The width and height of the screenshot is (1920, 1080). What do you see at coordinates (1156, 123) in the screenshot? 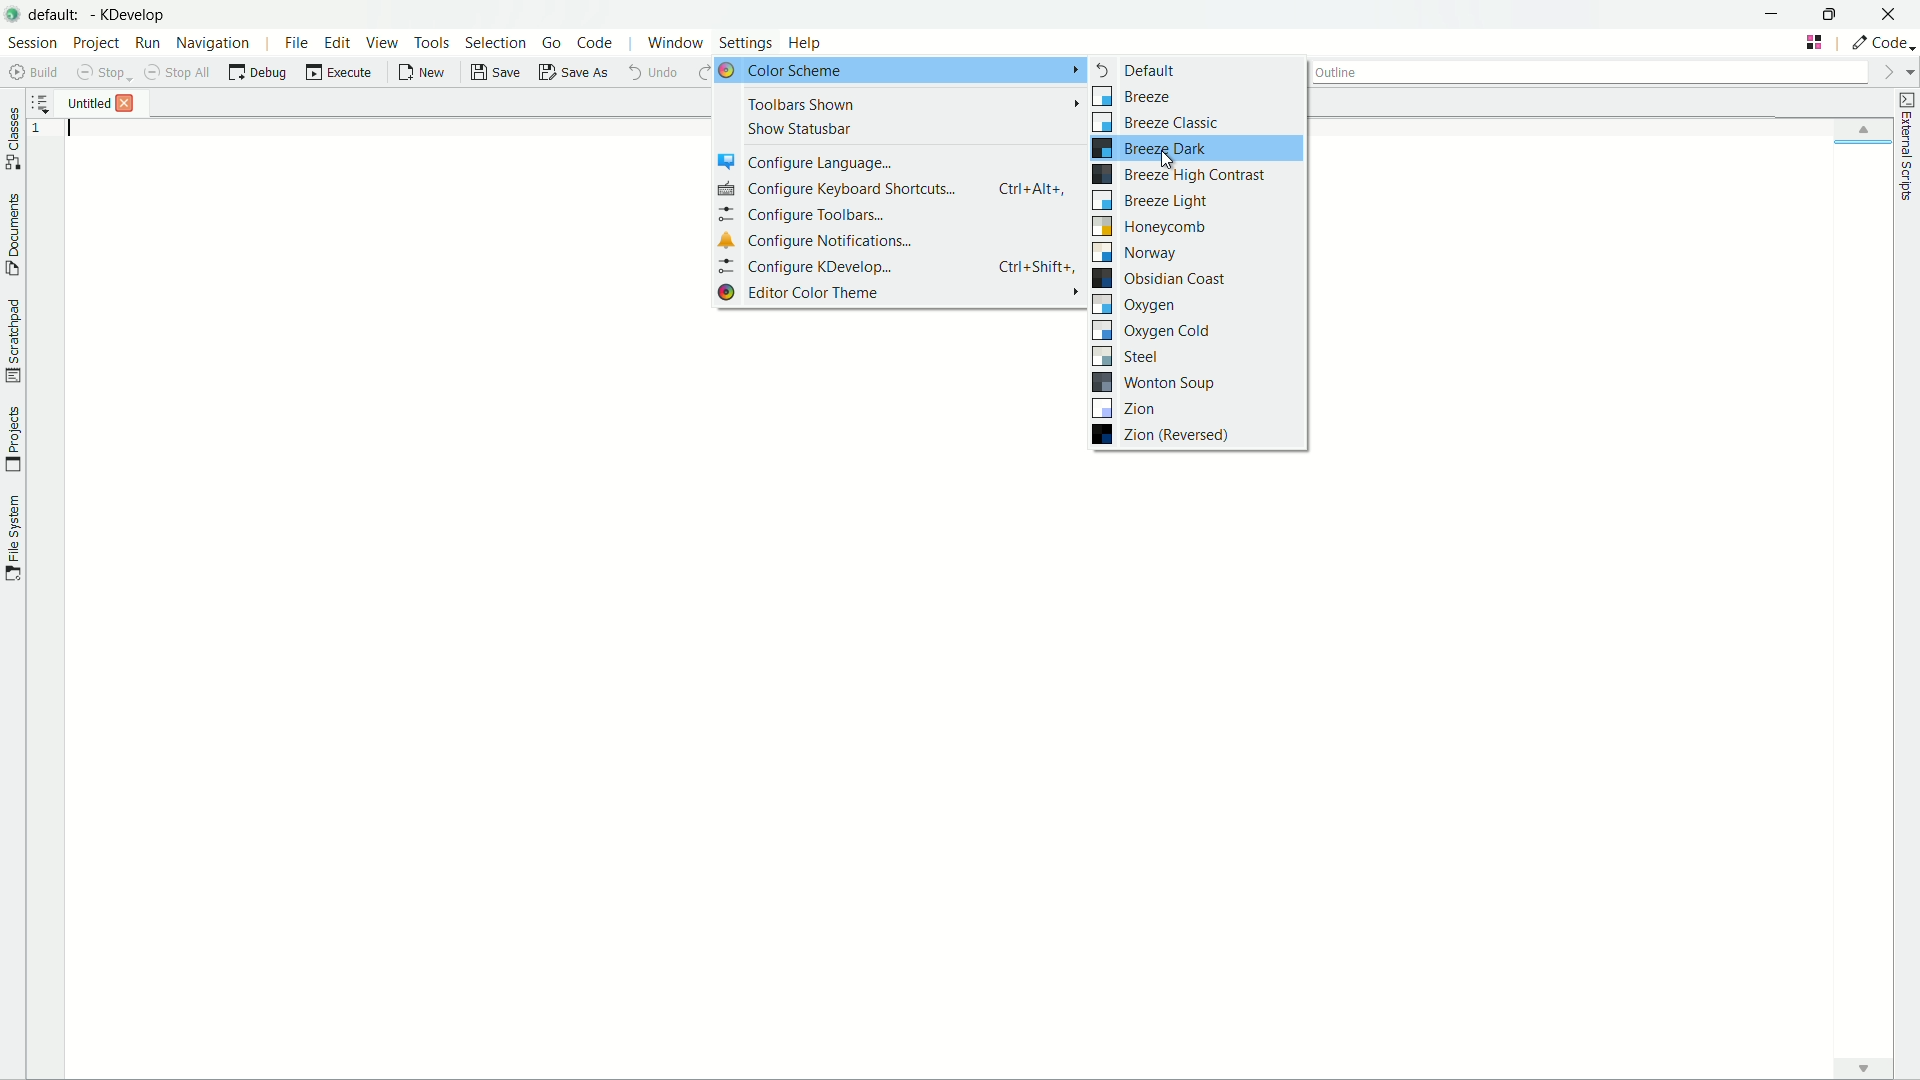
I see `breeze classic` at bounding box center [1156, 123].